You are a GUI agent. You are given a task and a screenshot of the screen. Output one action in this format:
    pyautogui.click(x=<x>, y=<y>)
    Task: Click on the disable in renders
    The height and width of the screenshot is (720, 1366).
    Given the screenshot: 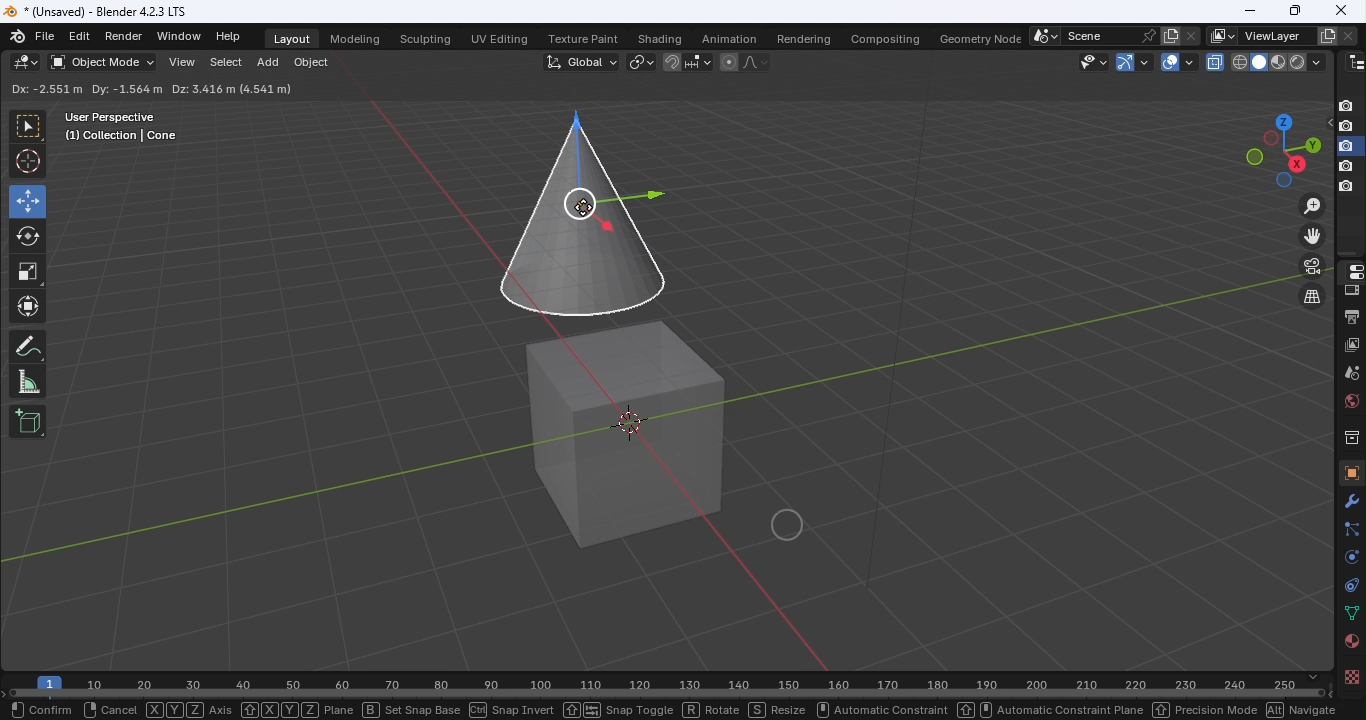 What is the action you would take?
    pyautogui.click(x=1345, y=167)
    